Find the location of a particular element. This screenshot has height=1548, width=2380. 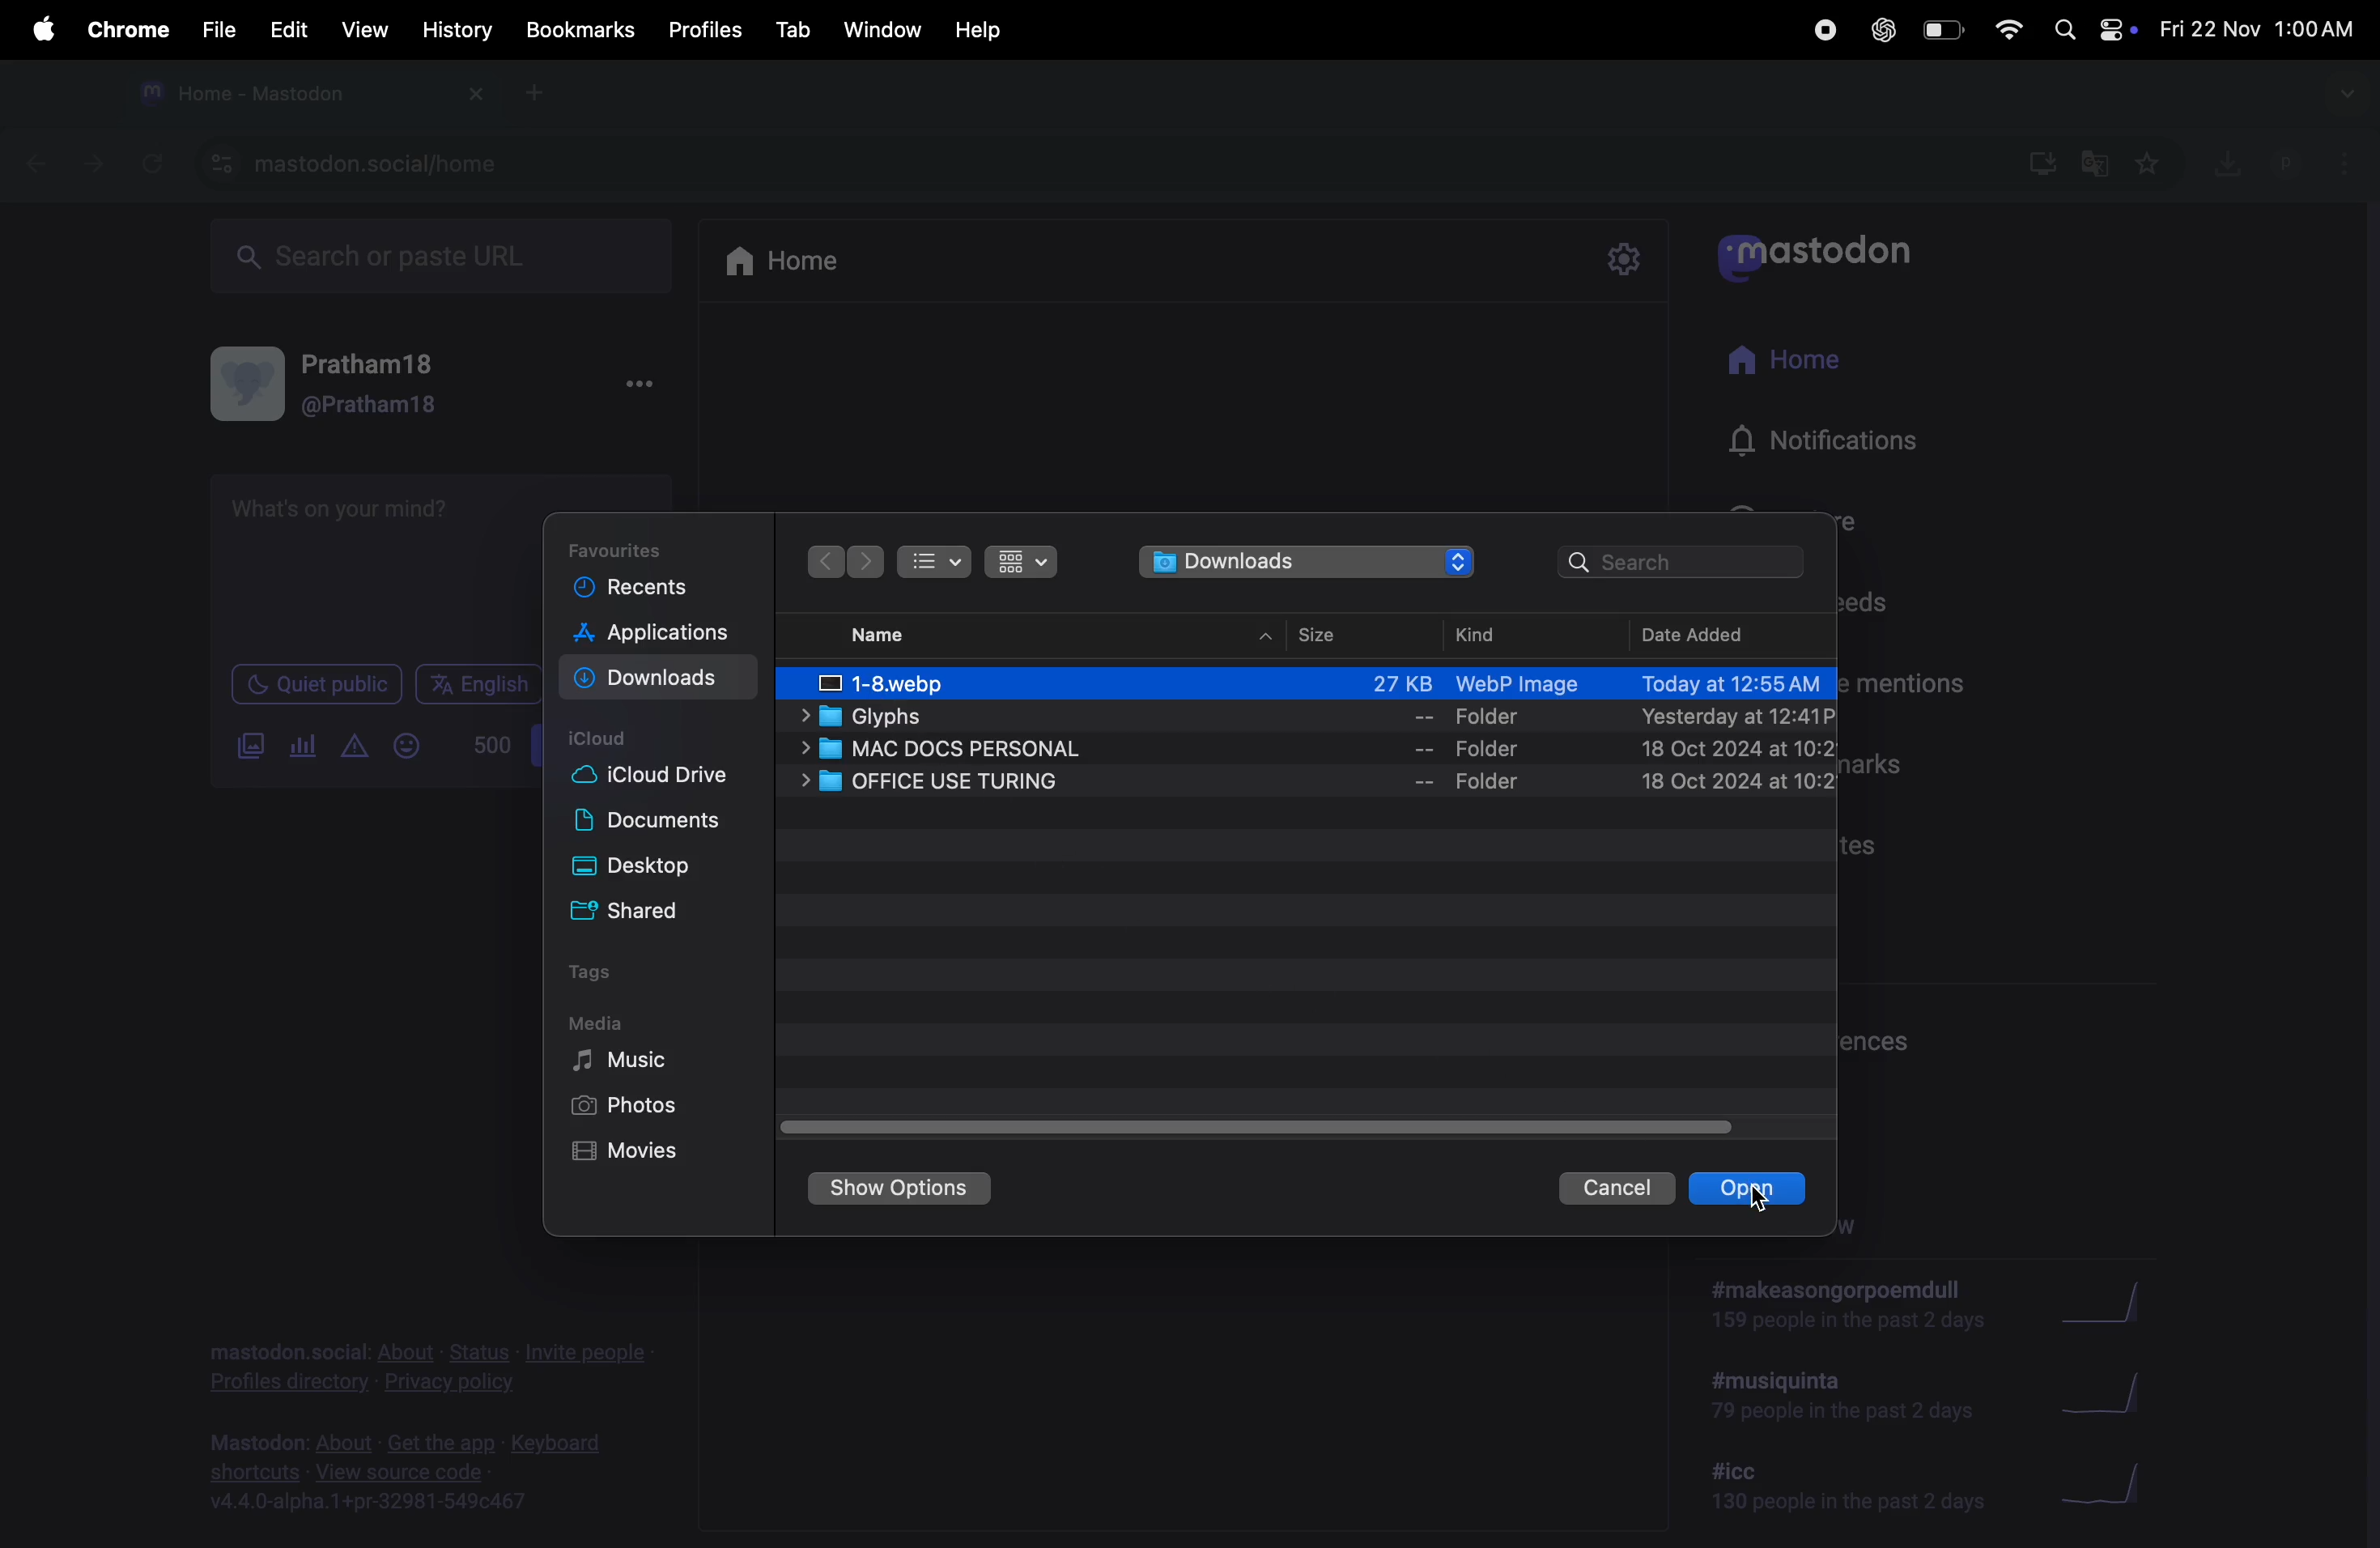

new tab is located at coordinates (532, 94).